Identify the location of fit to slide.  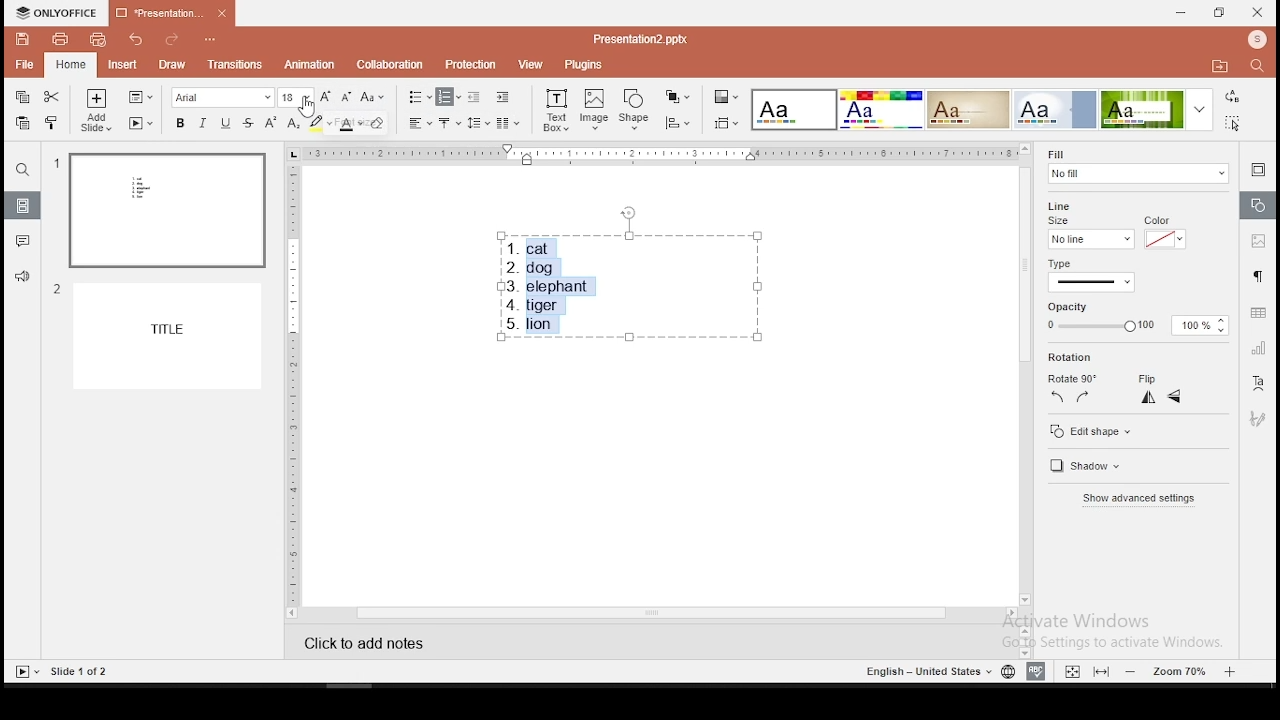
(1100, 671).